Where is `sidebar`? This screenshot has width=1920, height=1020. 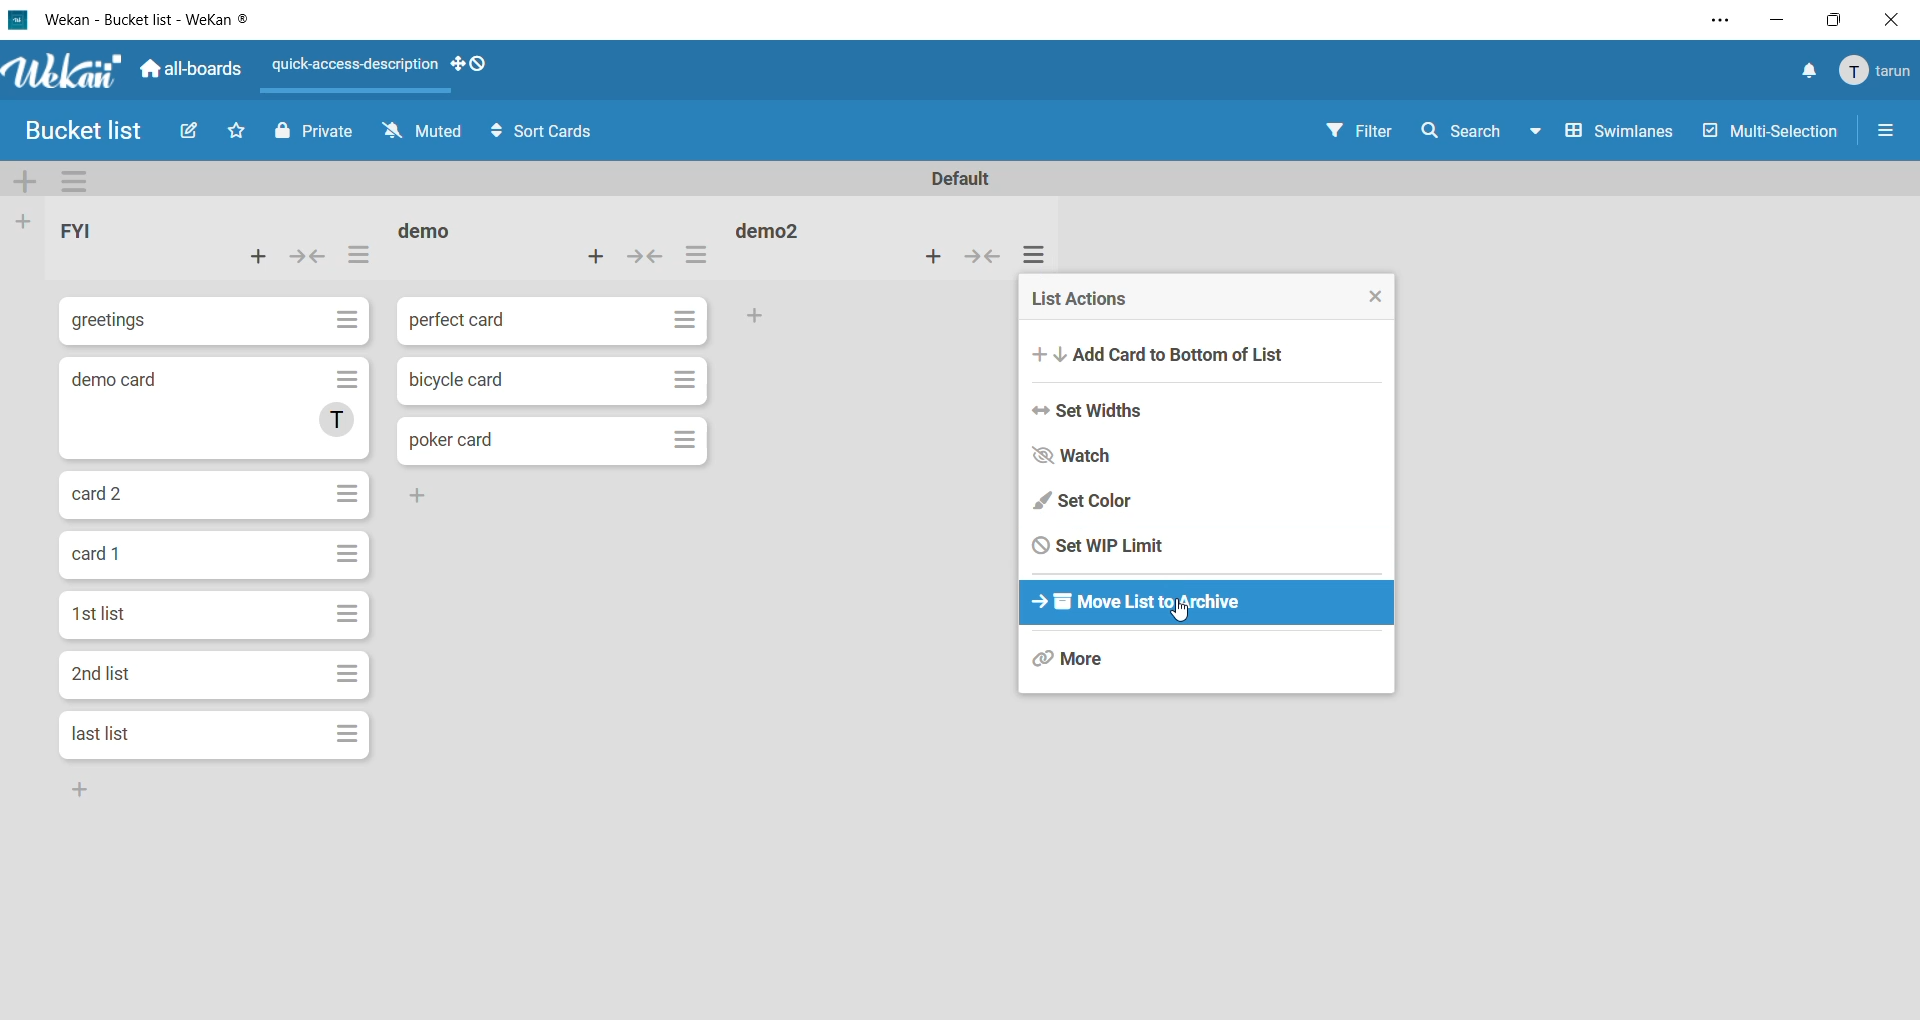
sidebar is located at coordinates (1895, 133).